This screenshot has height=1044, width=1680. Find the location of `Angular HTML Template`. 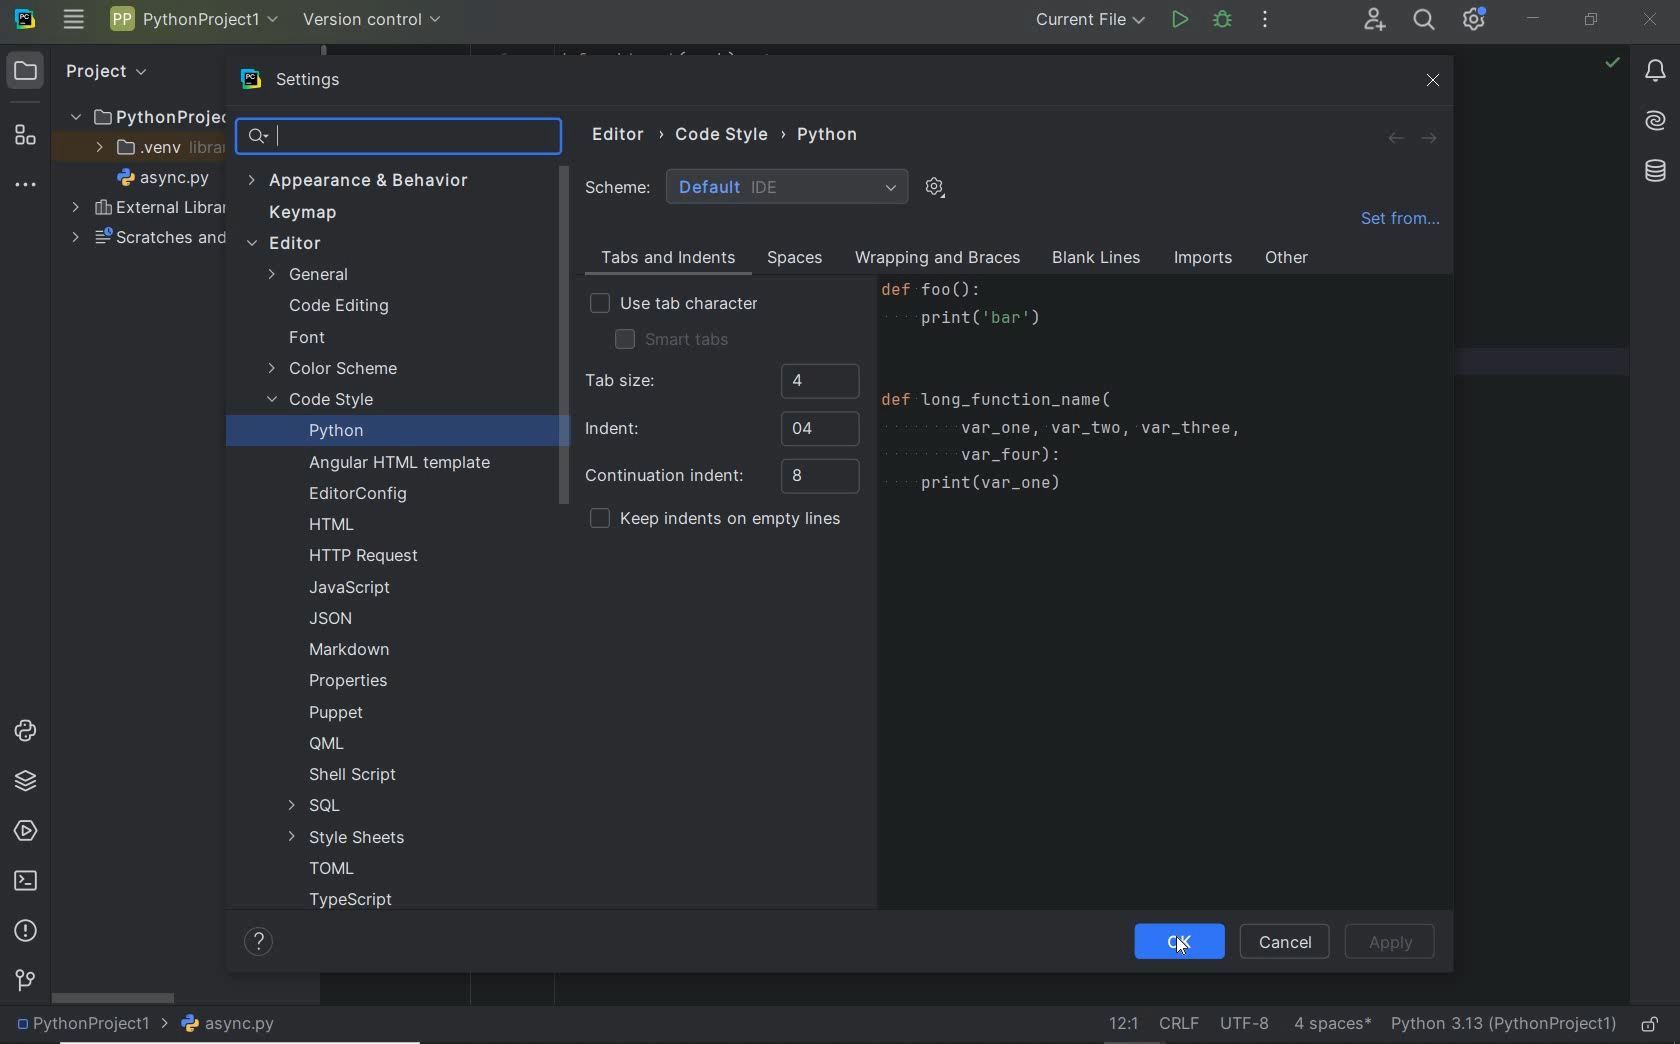

Angular HTML Template is located at coordinates (400, 465).